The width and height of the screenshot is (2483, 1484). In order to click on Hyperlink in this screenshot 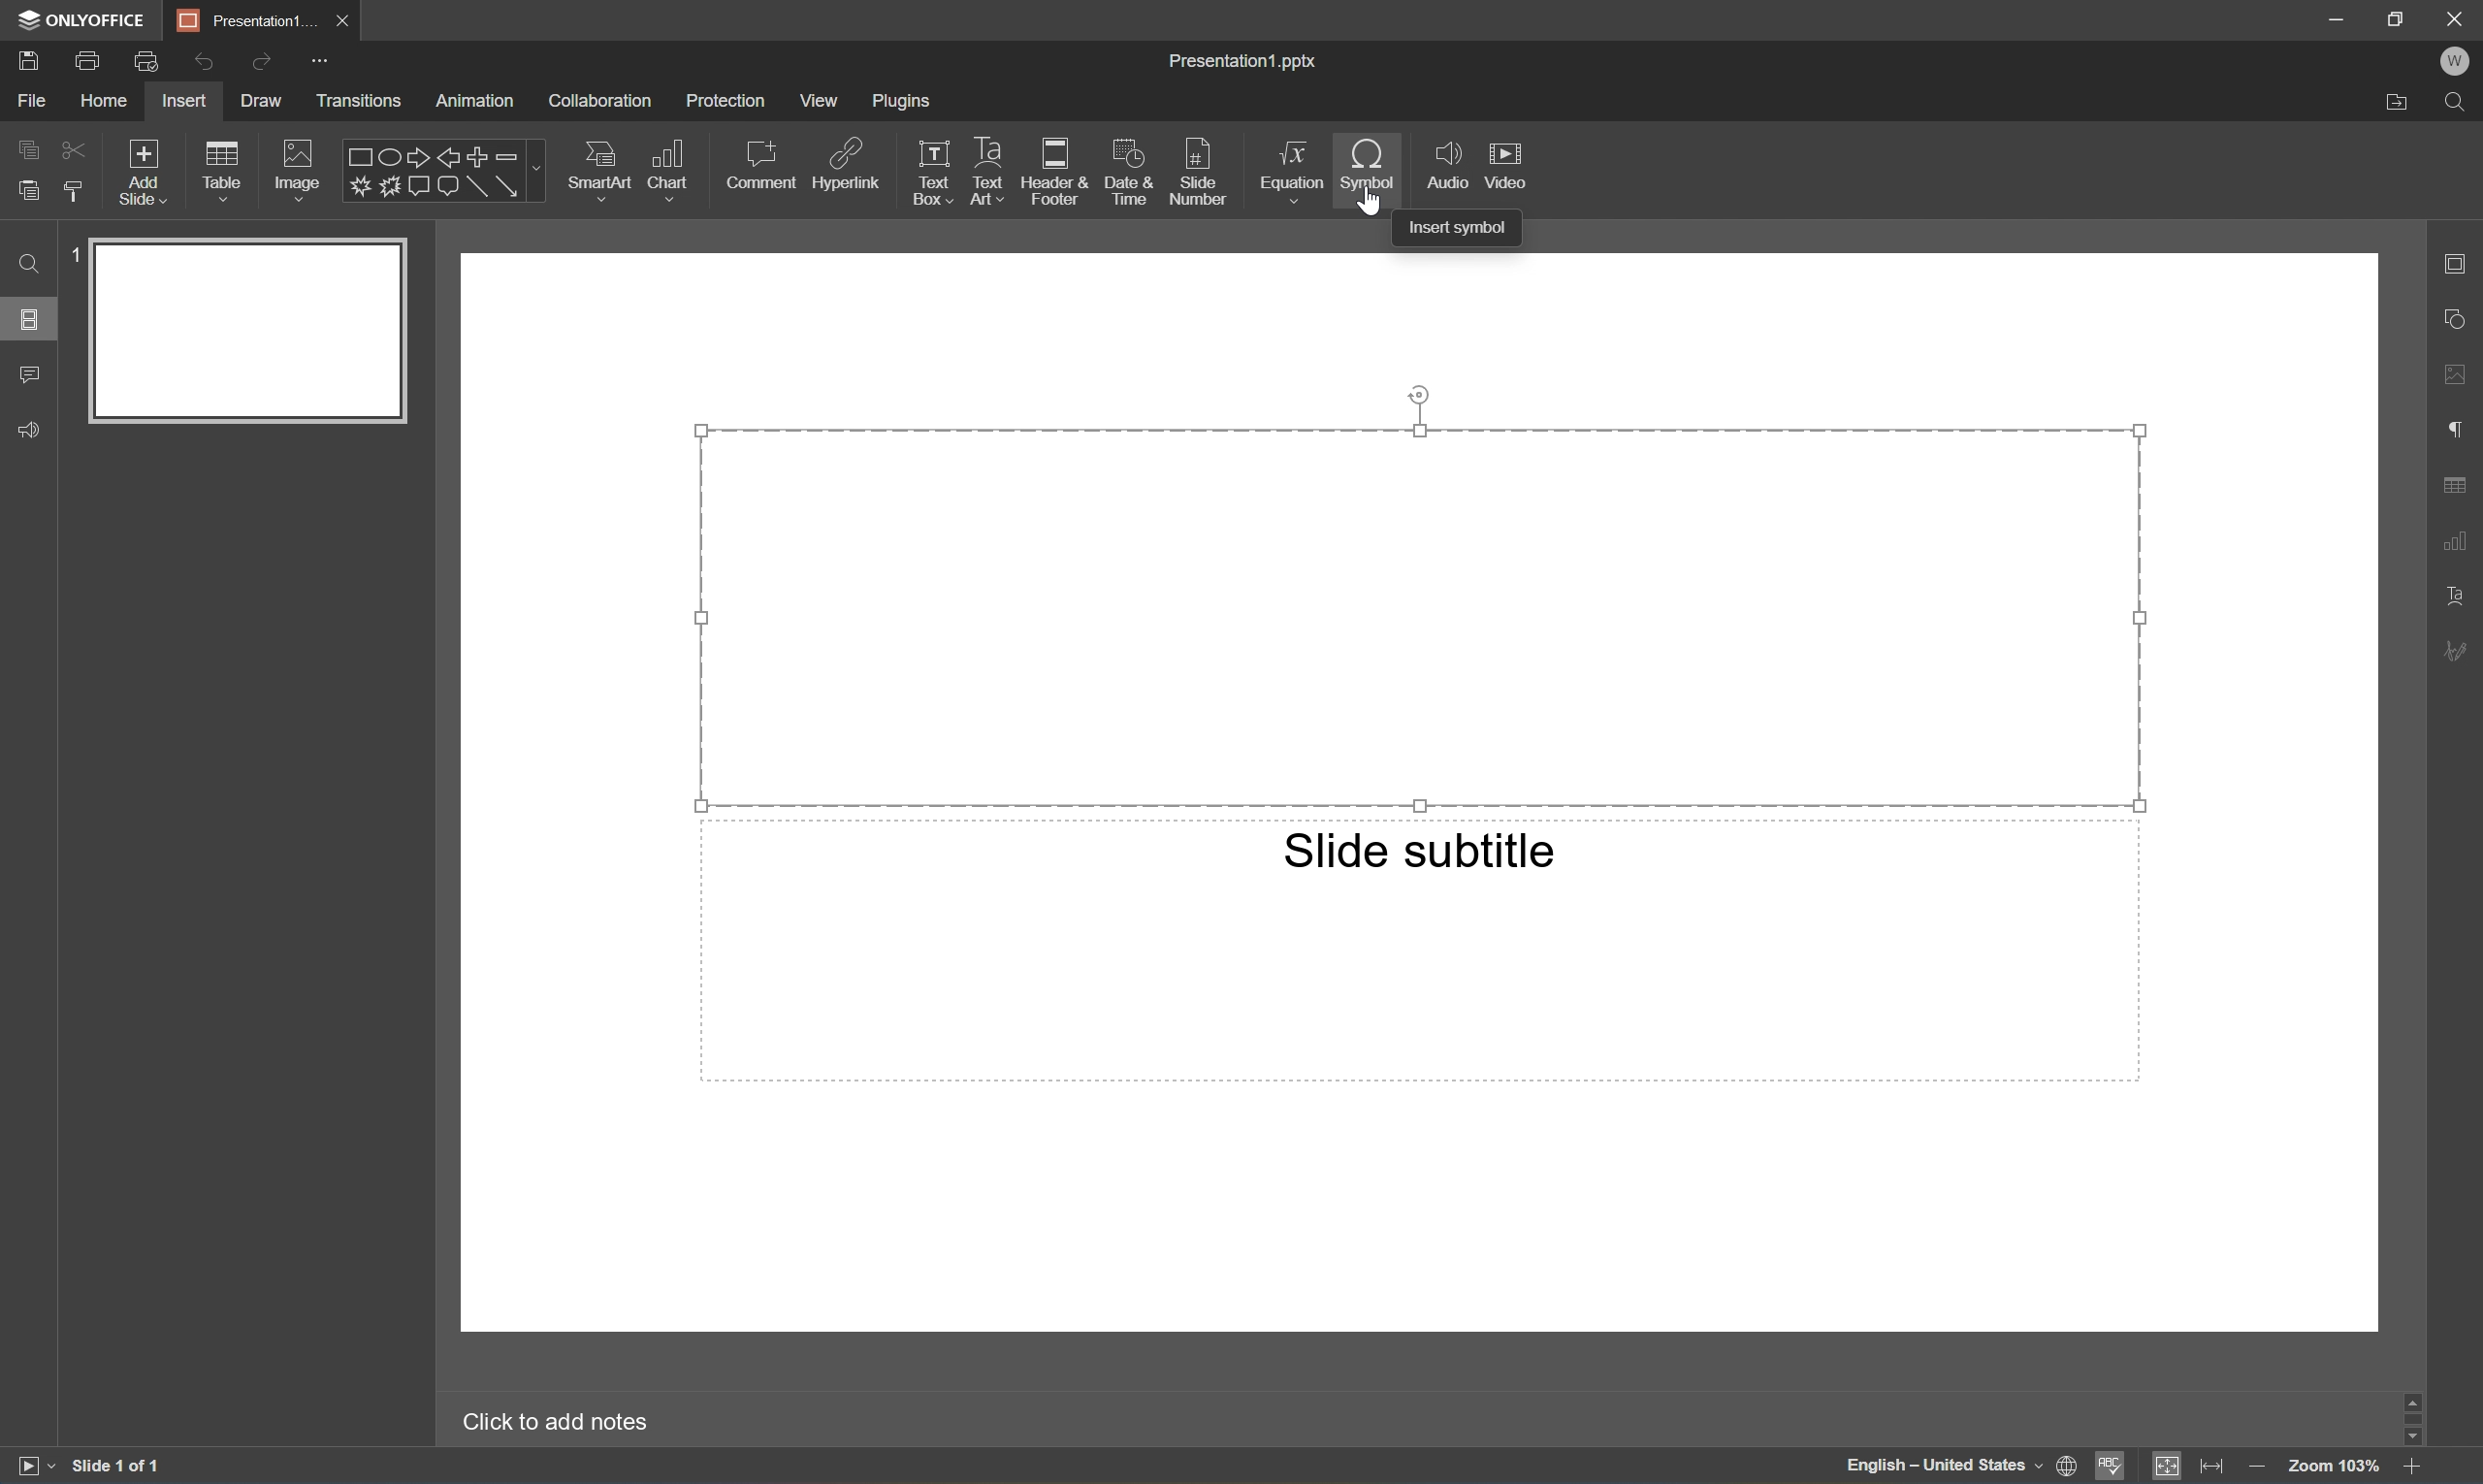, I will do `click(849, 163)`.